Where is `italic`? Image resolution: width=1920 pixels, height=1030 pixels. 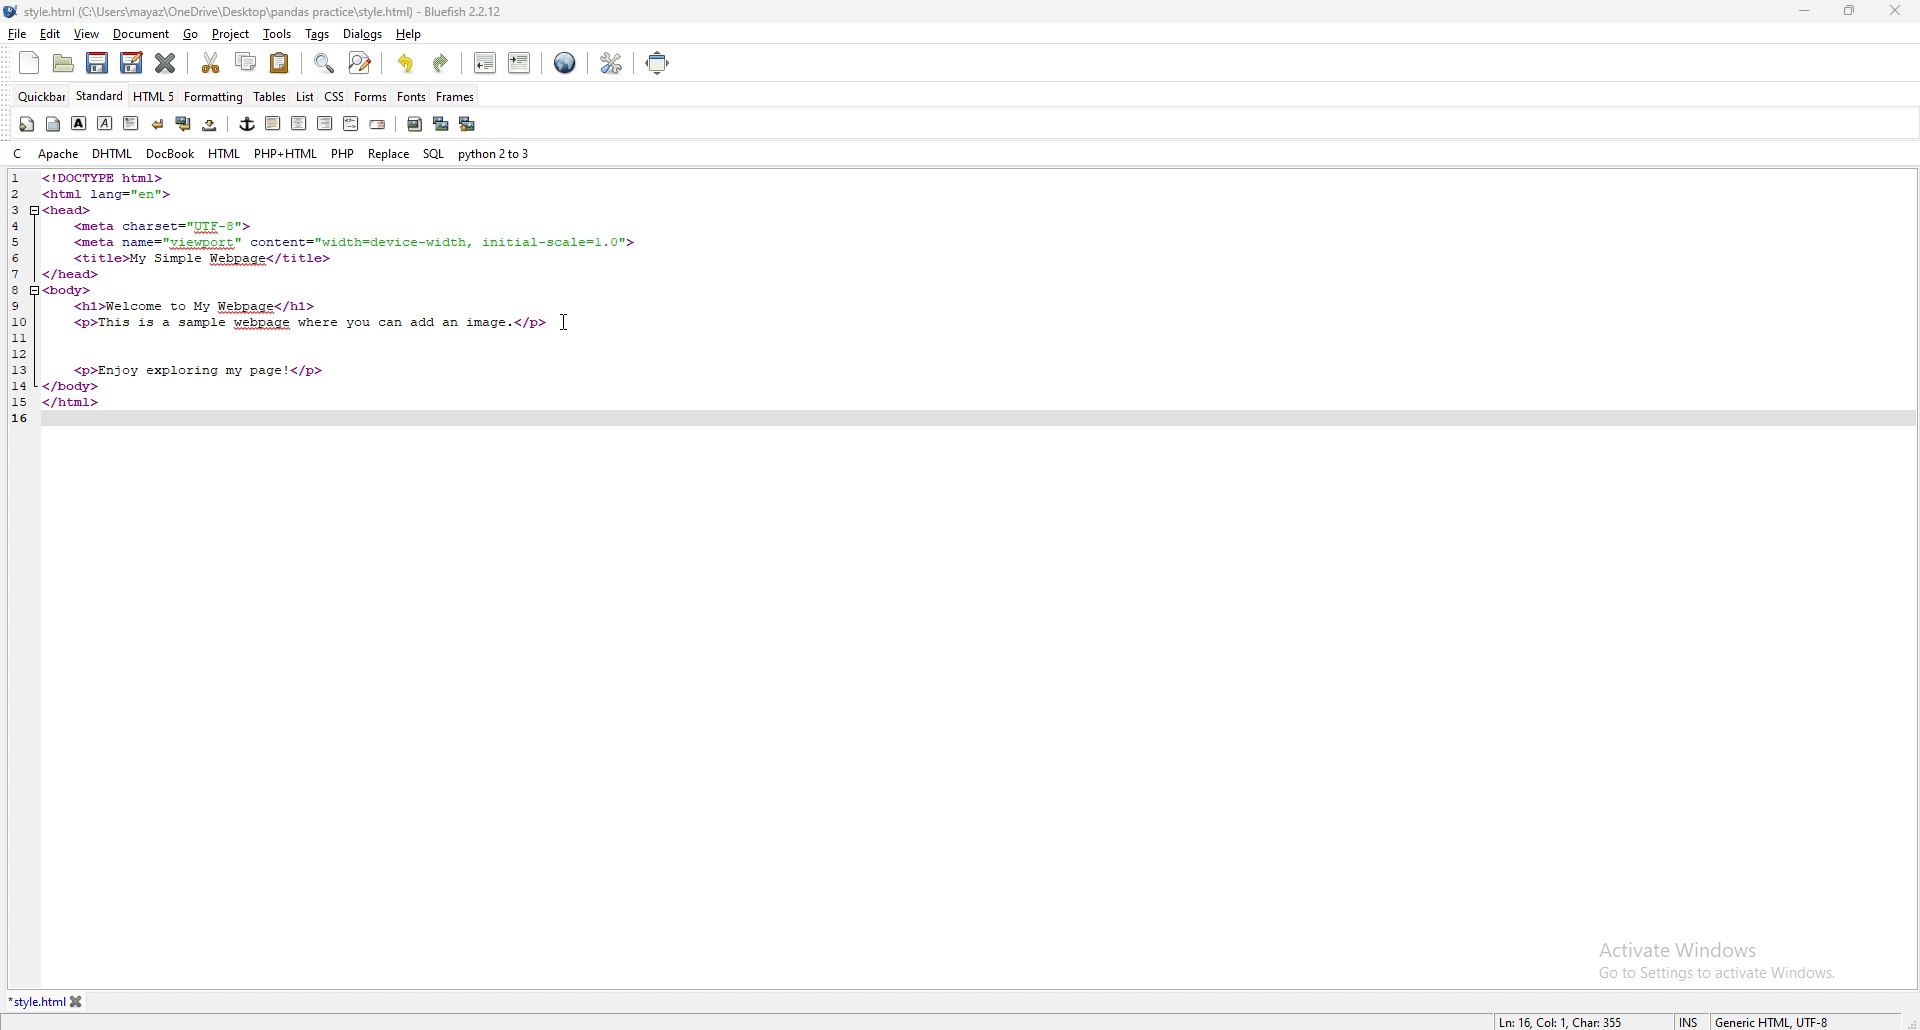
italic is located at coordinates (103, 124).